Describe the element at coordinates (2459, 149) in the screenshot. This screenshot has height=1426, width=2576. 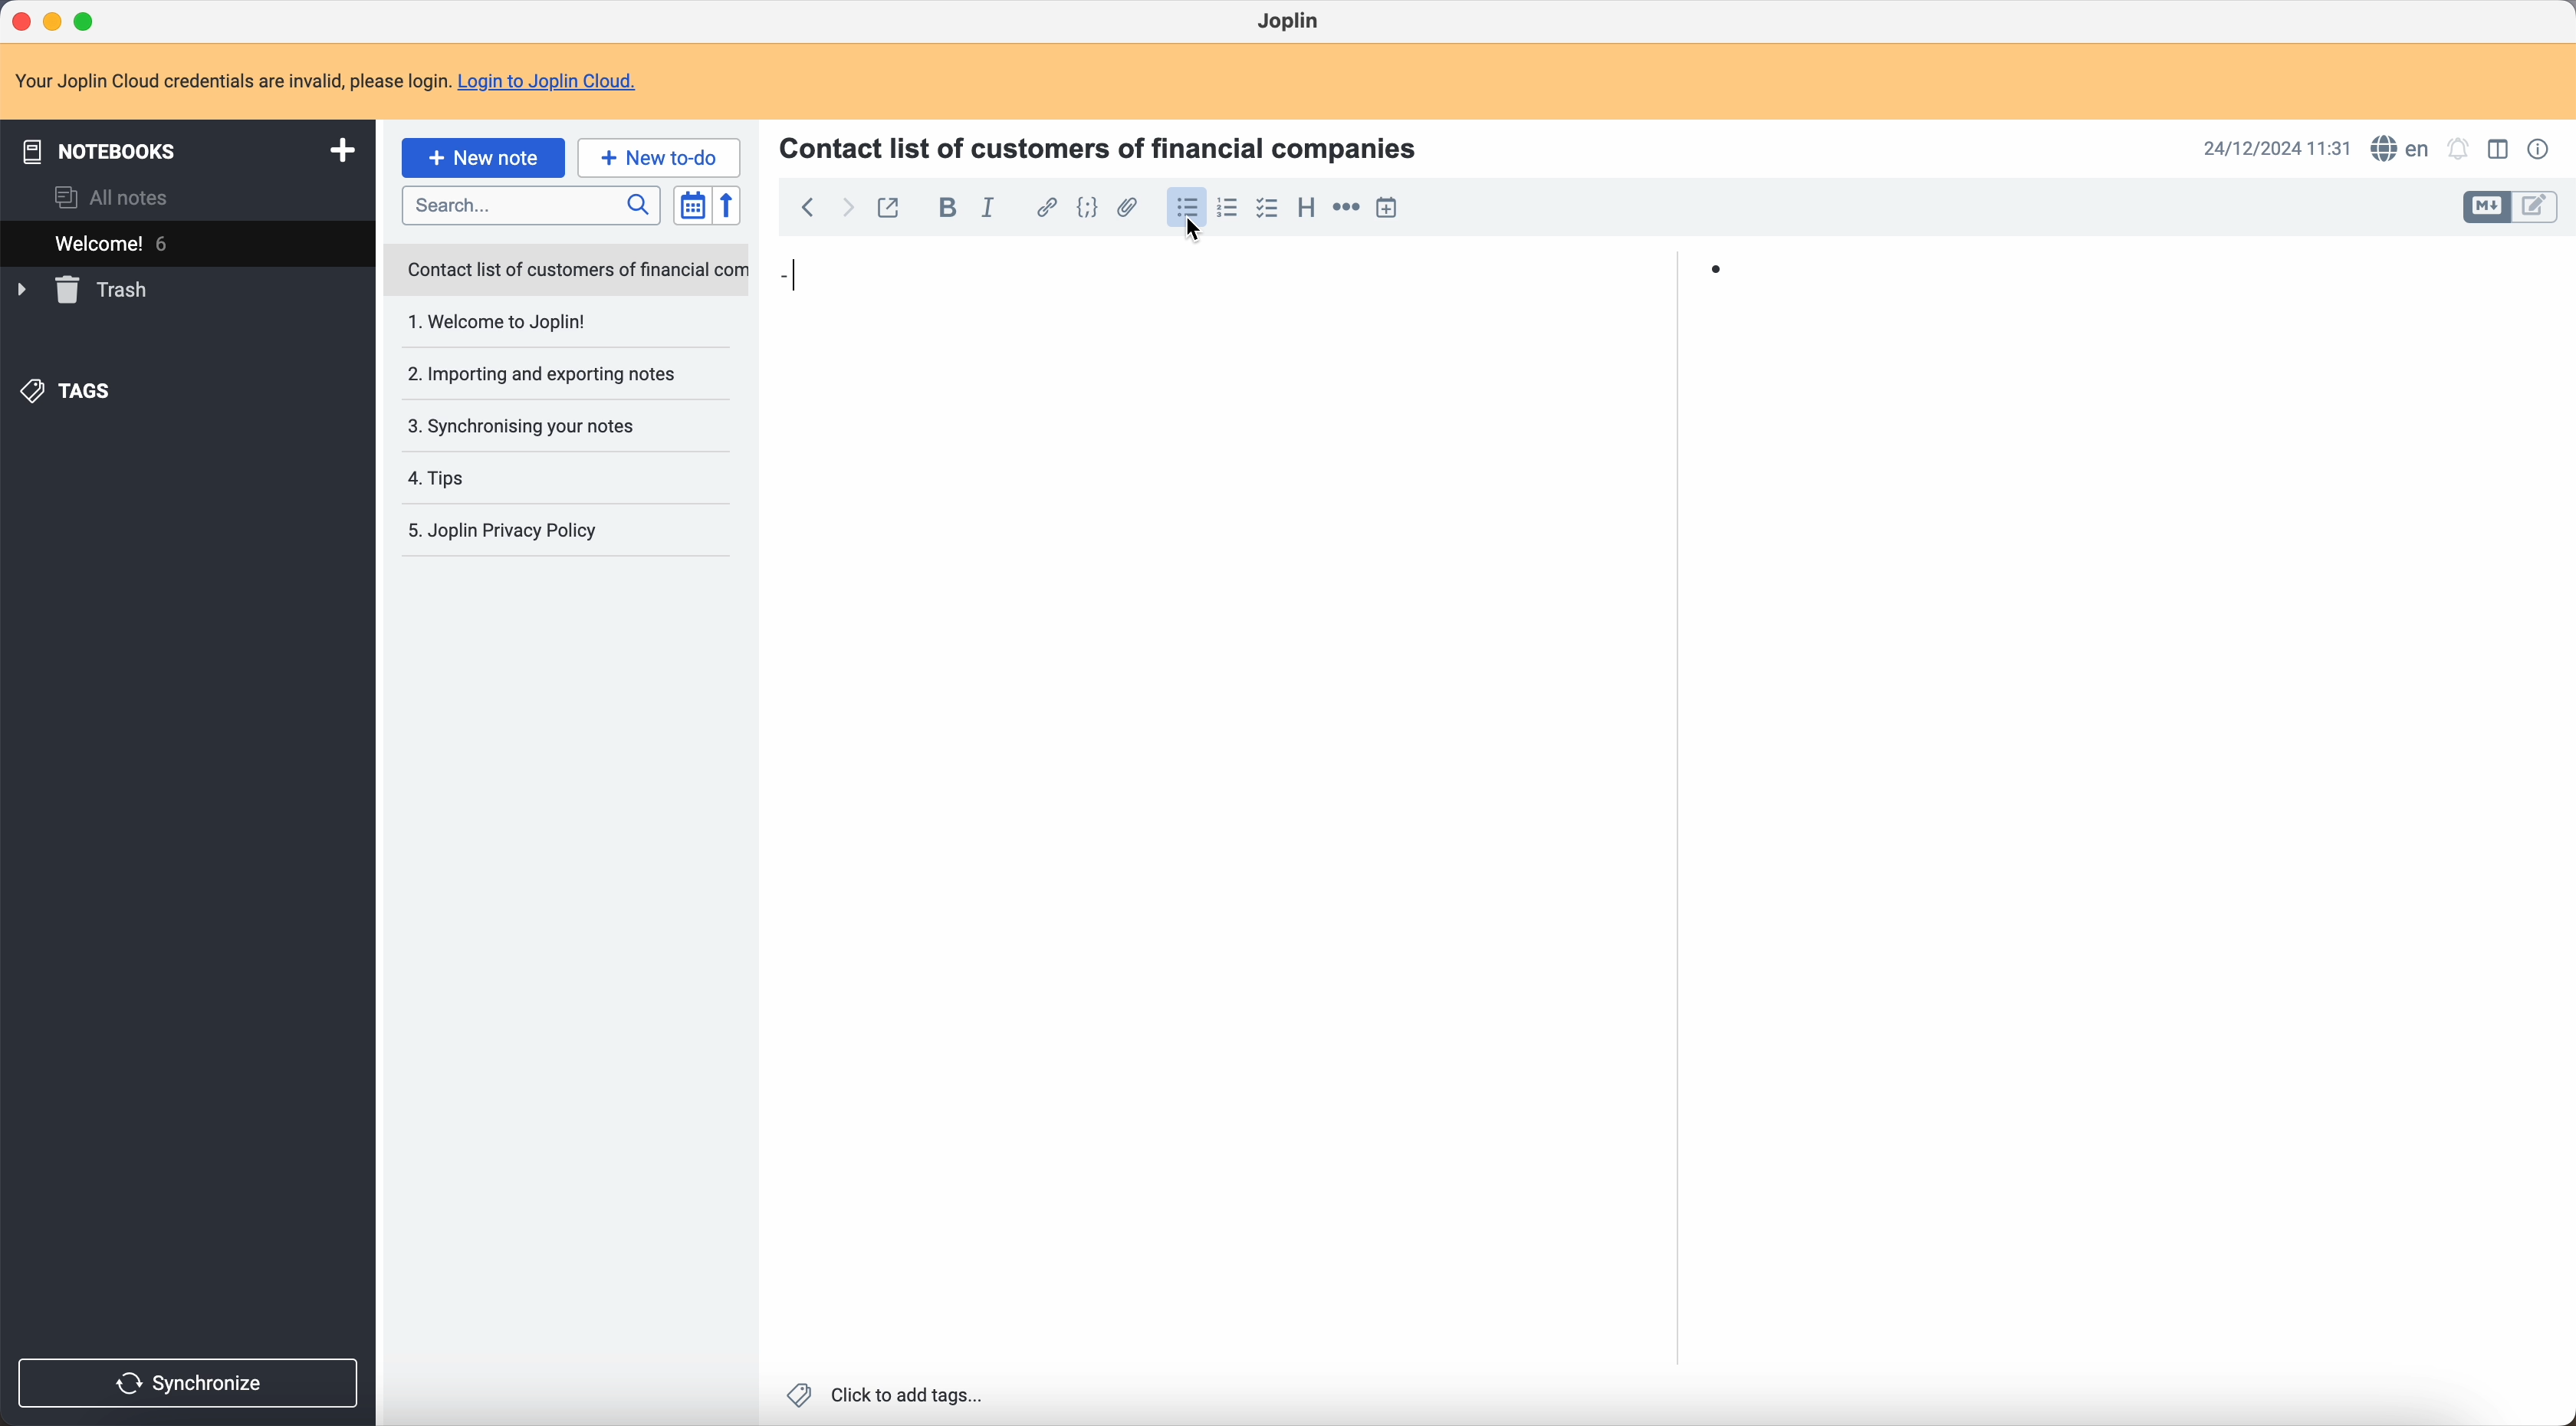
I see `set notifications` at that location.